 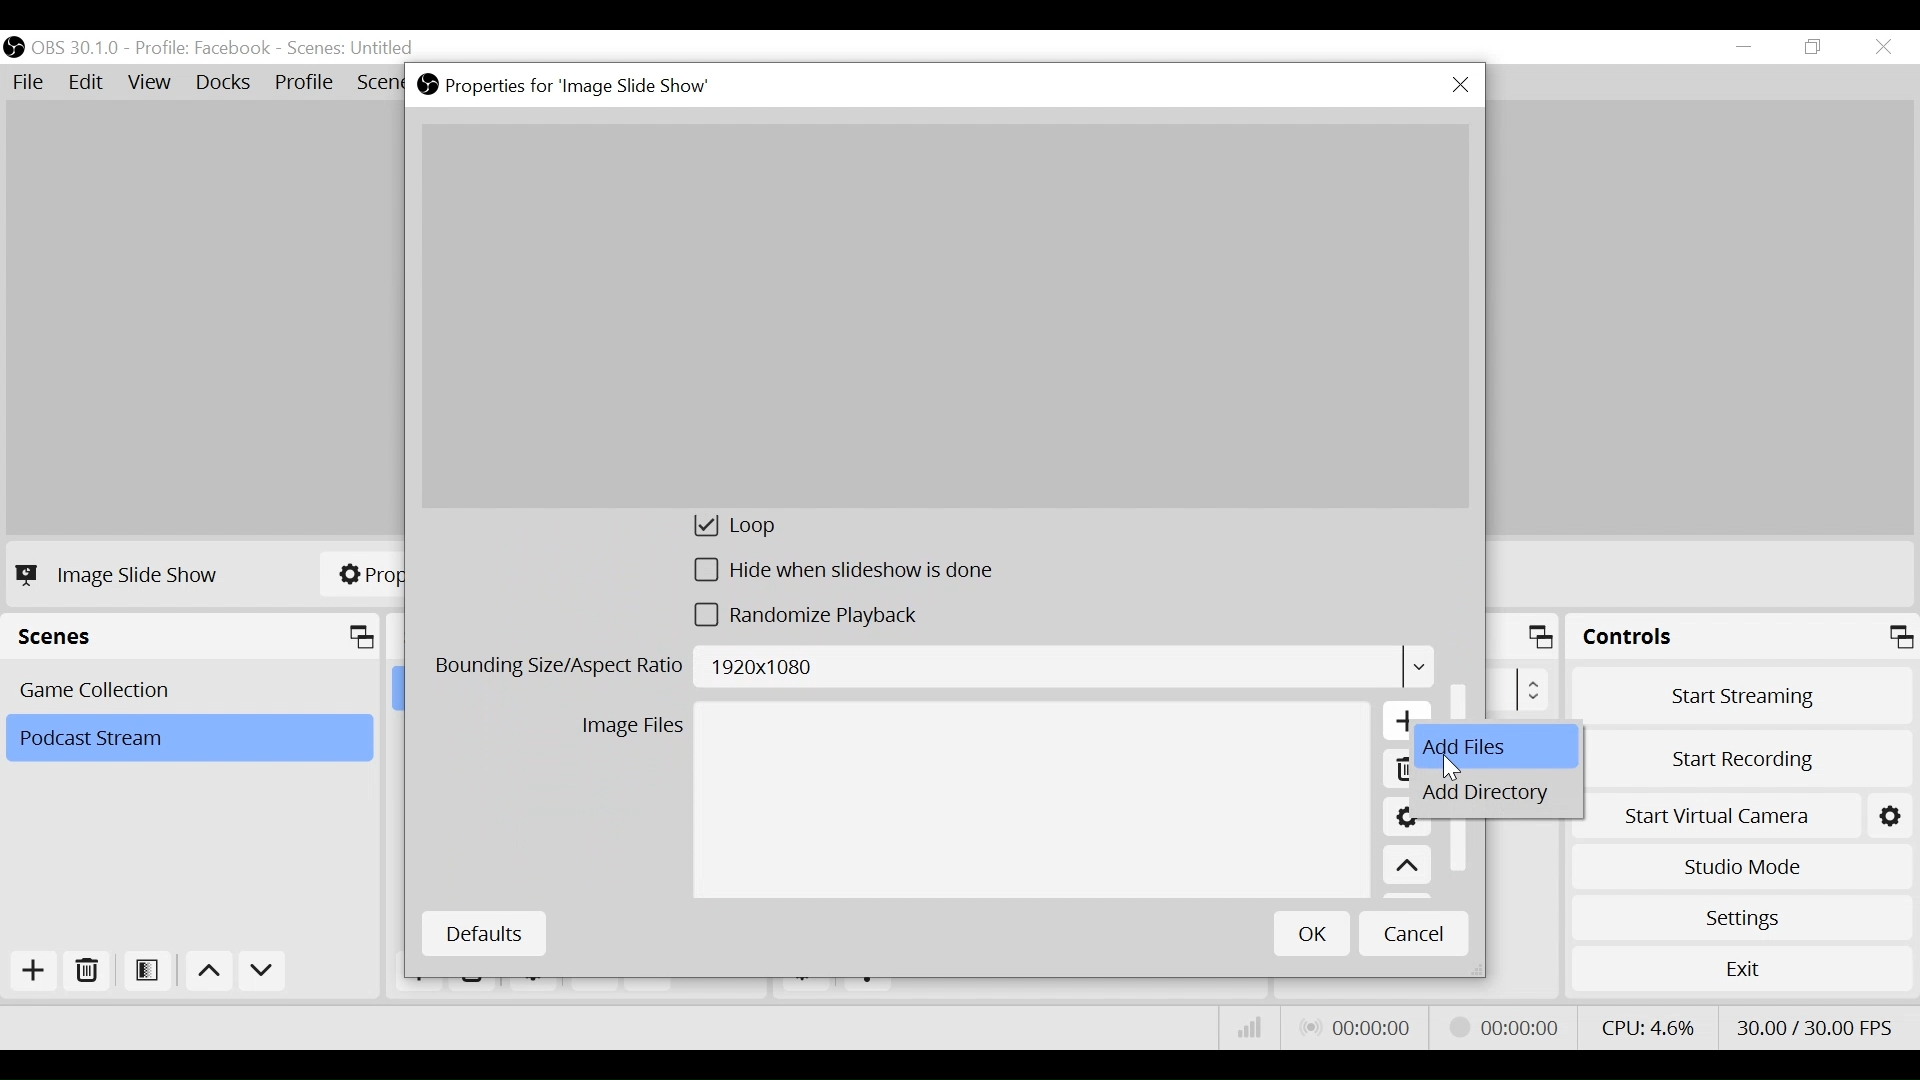 What do you see at coordinates (14, 47) in the screenshot?
I see `OBS Desktop Icon` at bounding box center [14, 47].